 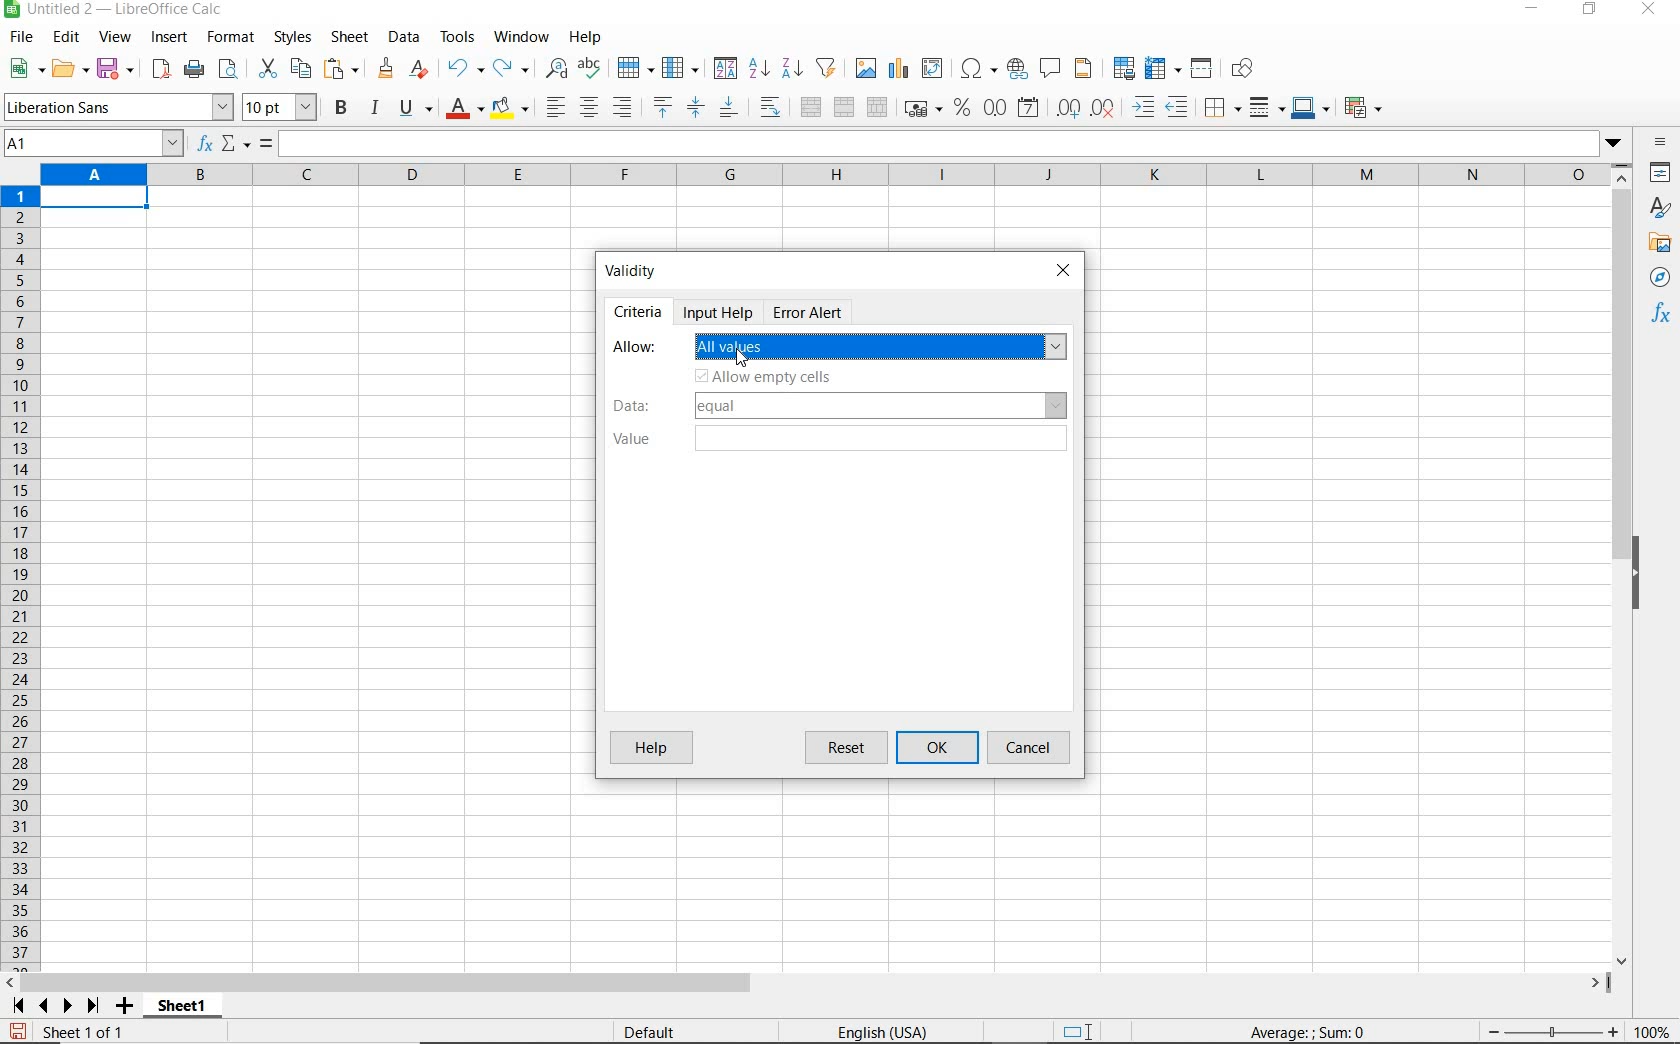 What do you see at coordinates (662, 108) in the screenshot?
I see `align top` at bounding box center [662, 108].